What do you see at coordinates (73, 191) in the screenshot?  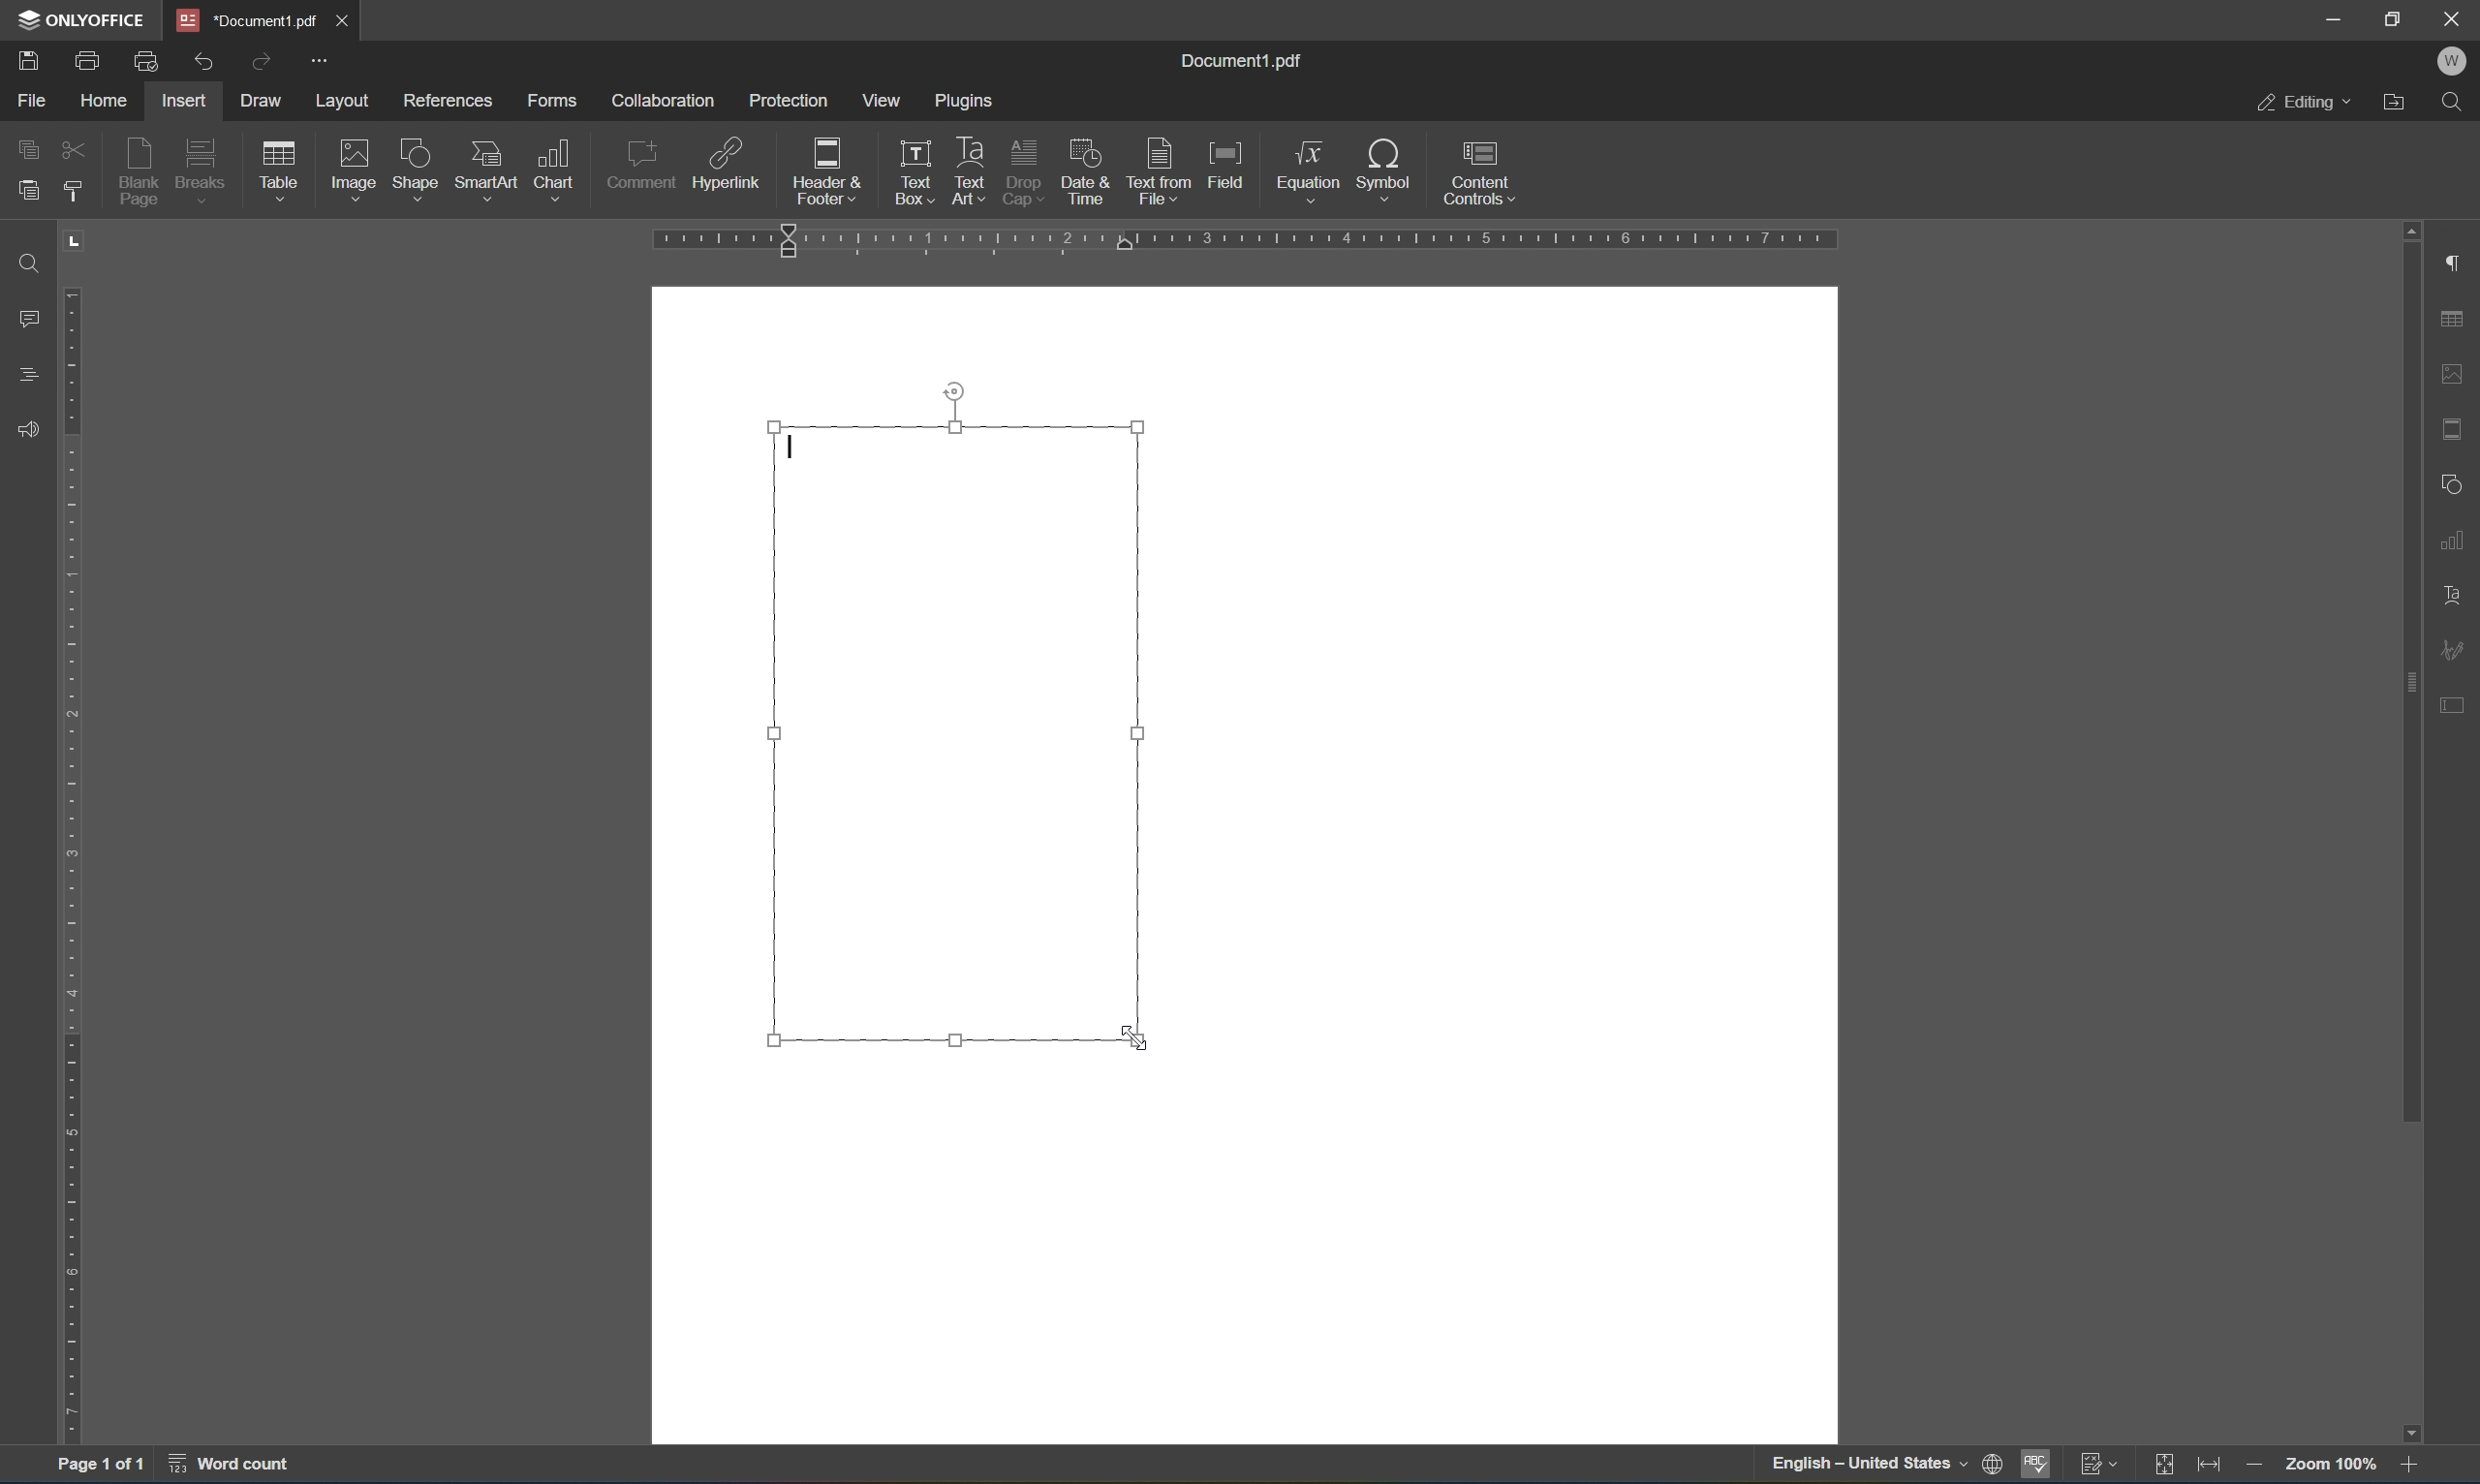 I see `copy style` at bounding box center [73, 191].